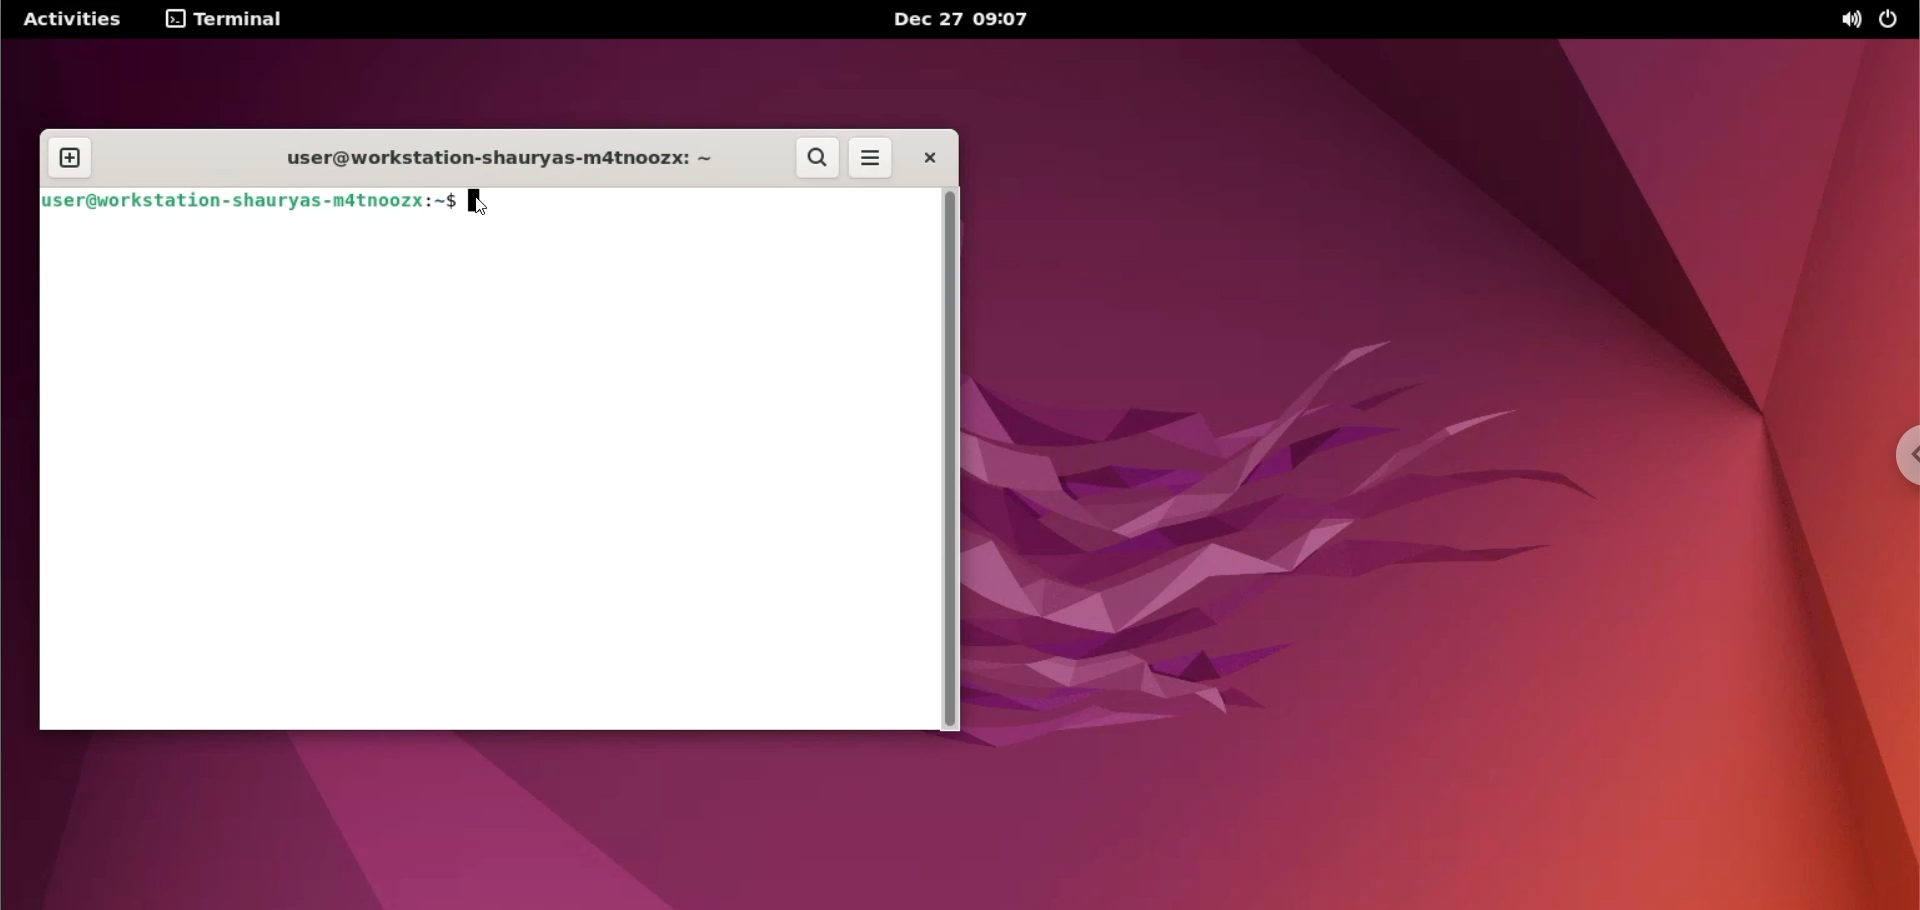 This screenshot has height=910, width=1920. I want to click on Terminal , so click(239, 21).